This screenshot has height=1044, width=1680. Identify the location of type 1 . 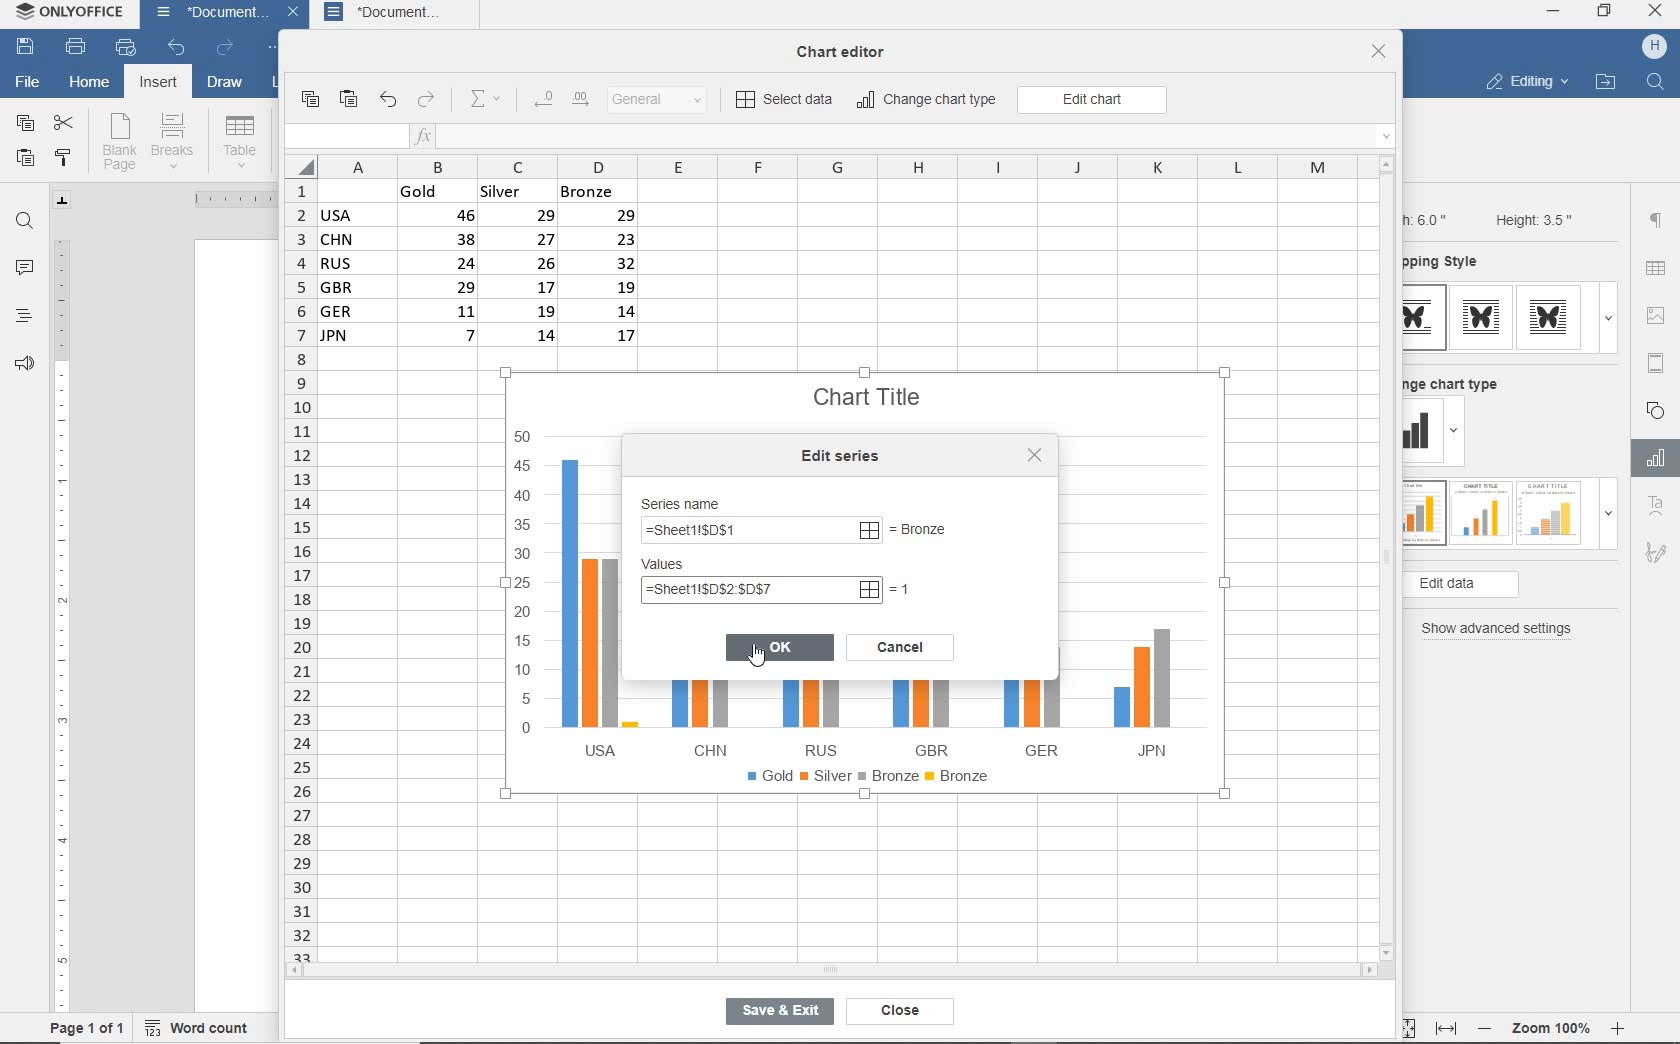
(1423, 514).